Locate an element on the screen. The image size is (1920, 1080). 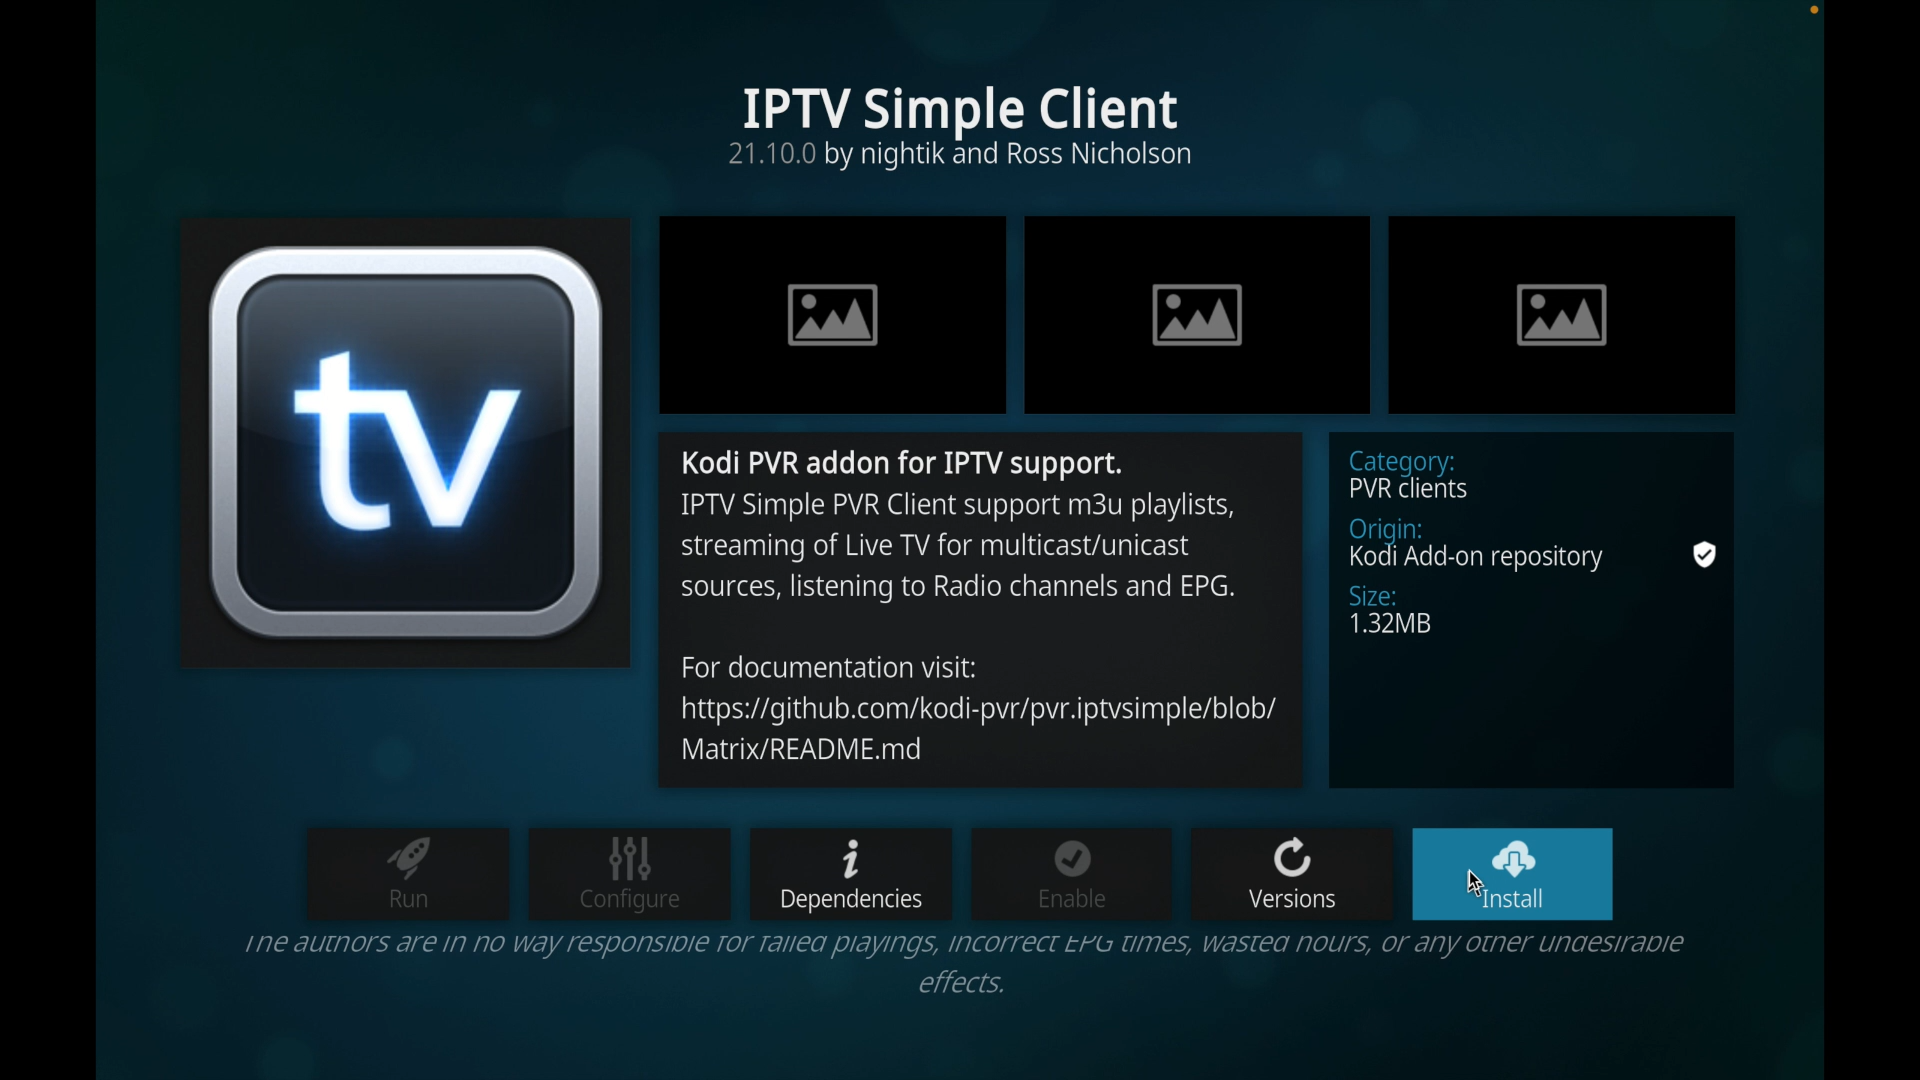
versions is located at coordinates (1291, 870).